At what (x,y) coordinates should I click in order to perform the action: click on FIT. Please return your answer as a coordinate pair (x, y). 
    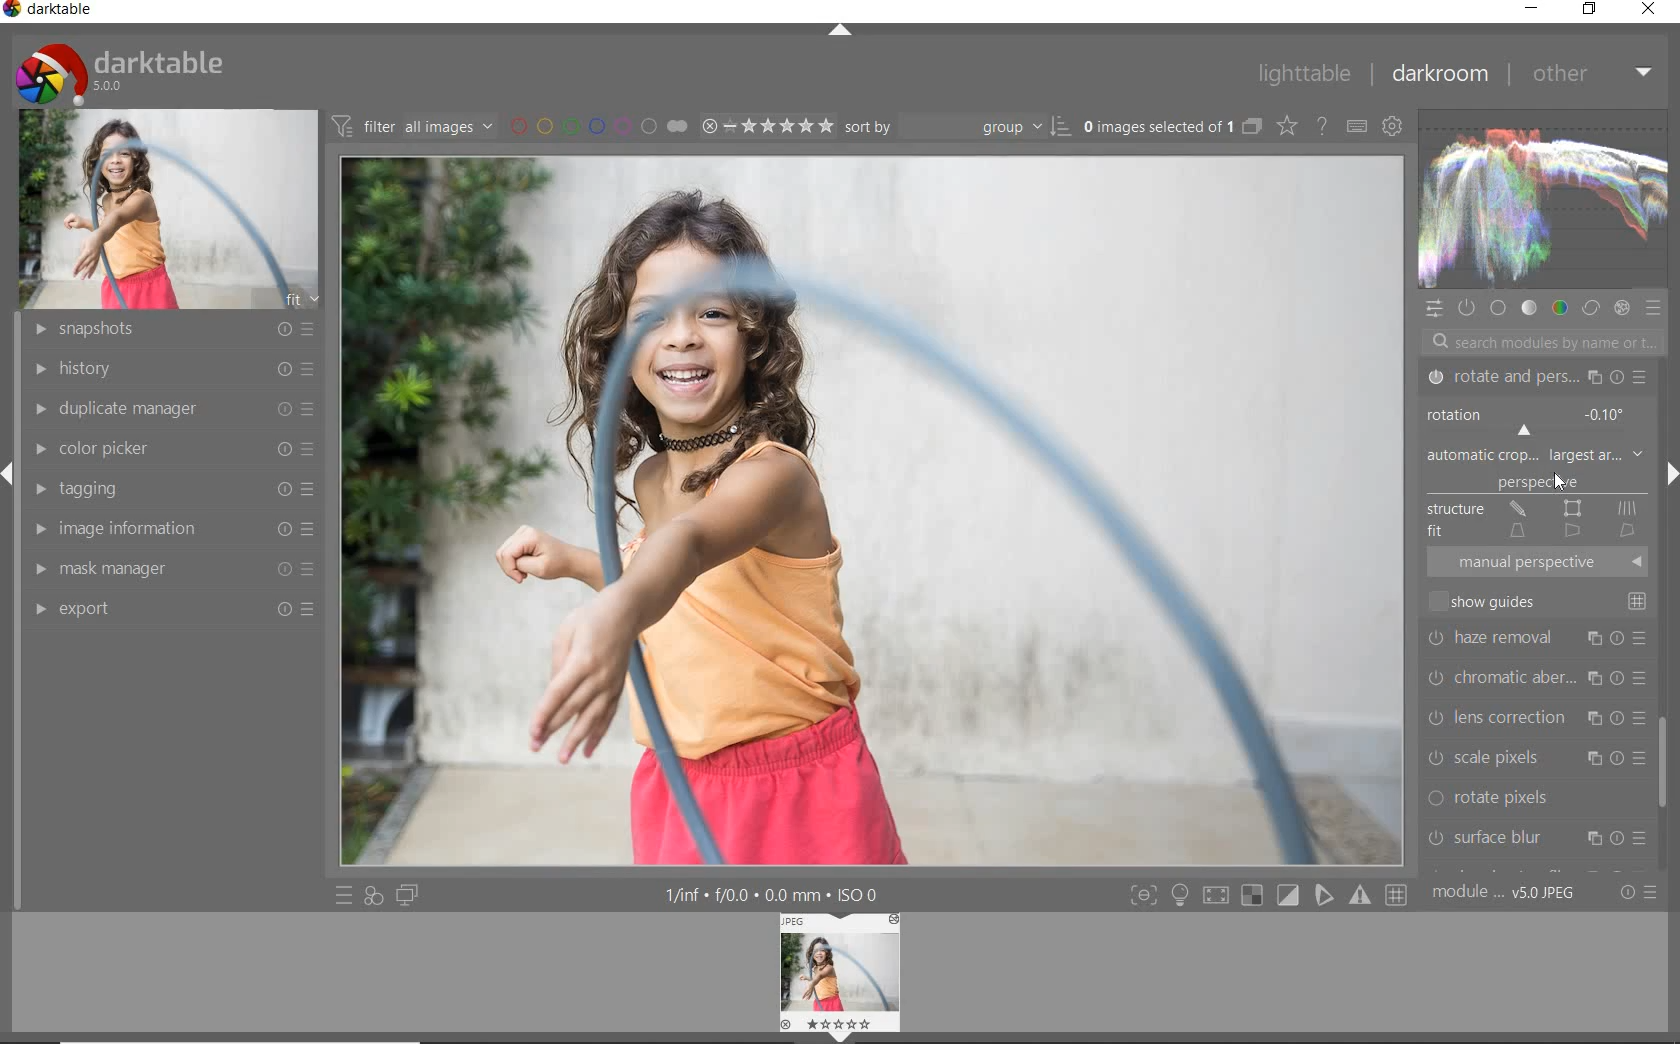
    Looking at the image, I should click on (1534, 530).